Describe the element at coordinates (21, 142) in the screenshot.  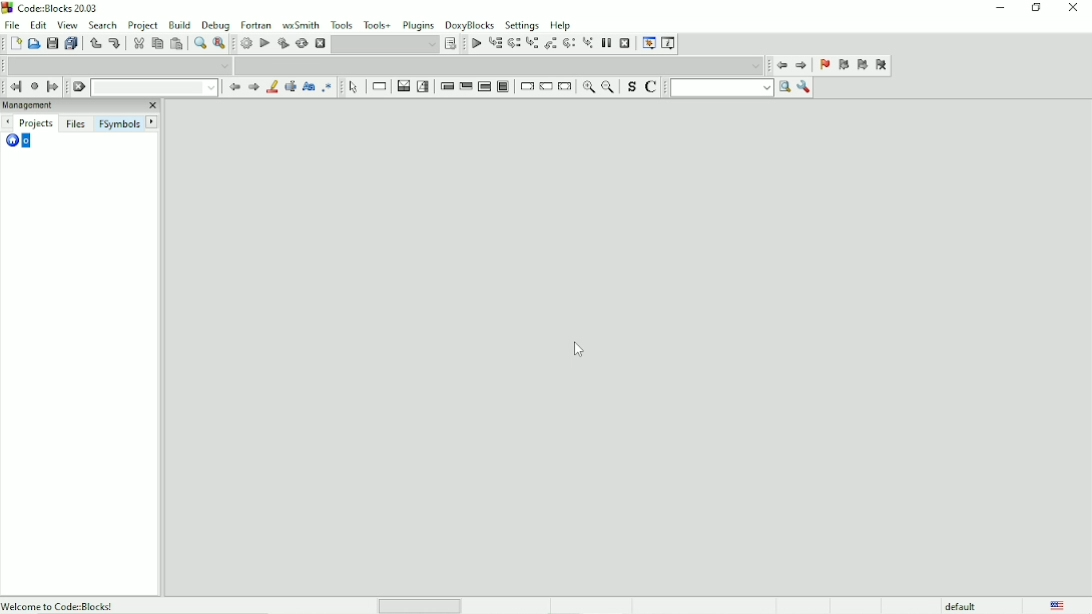
I see `o` at that location.